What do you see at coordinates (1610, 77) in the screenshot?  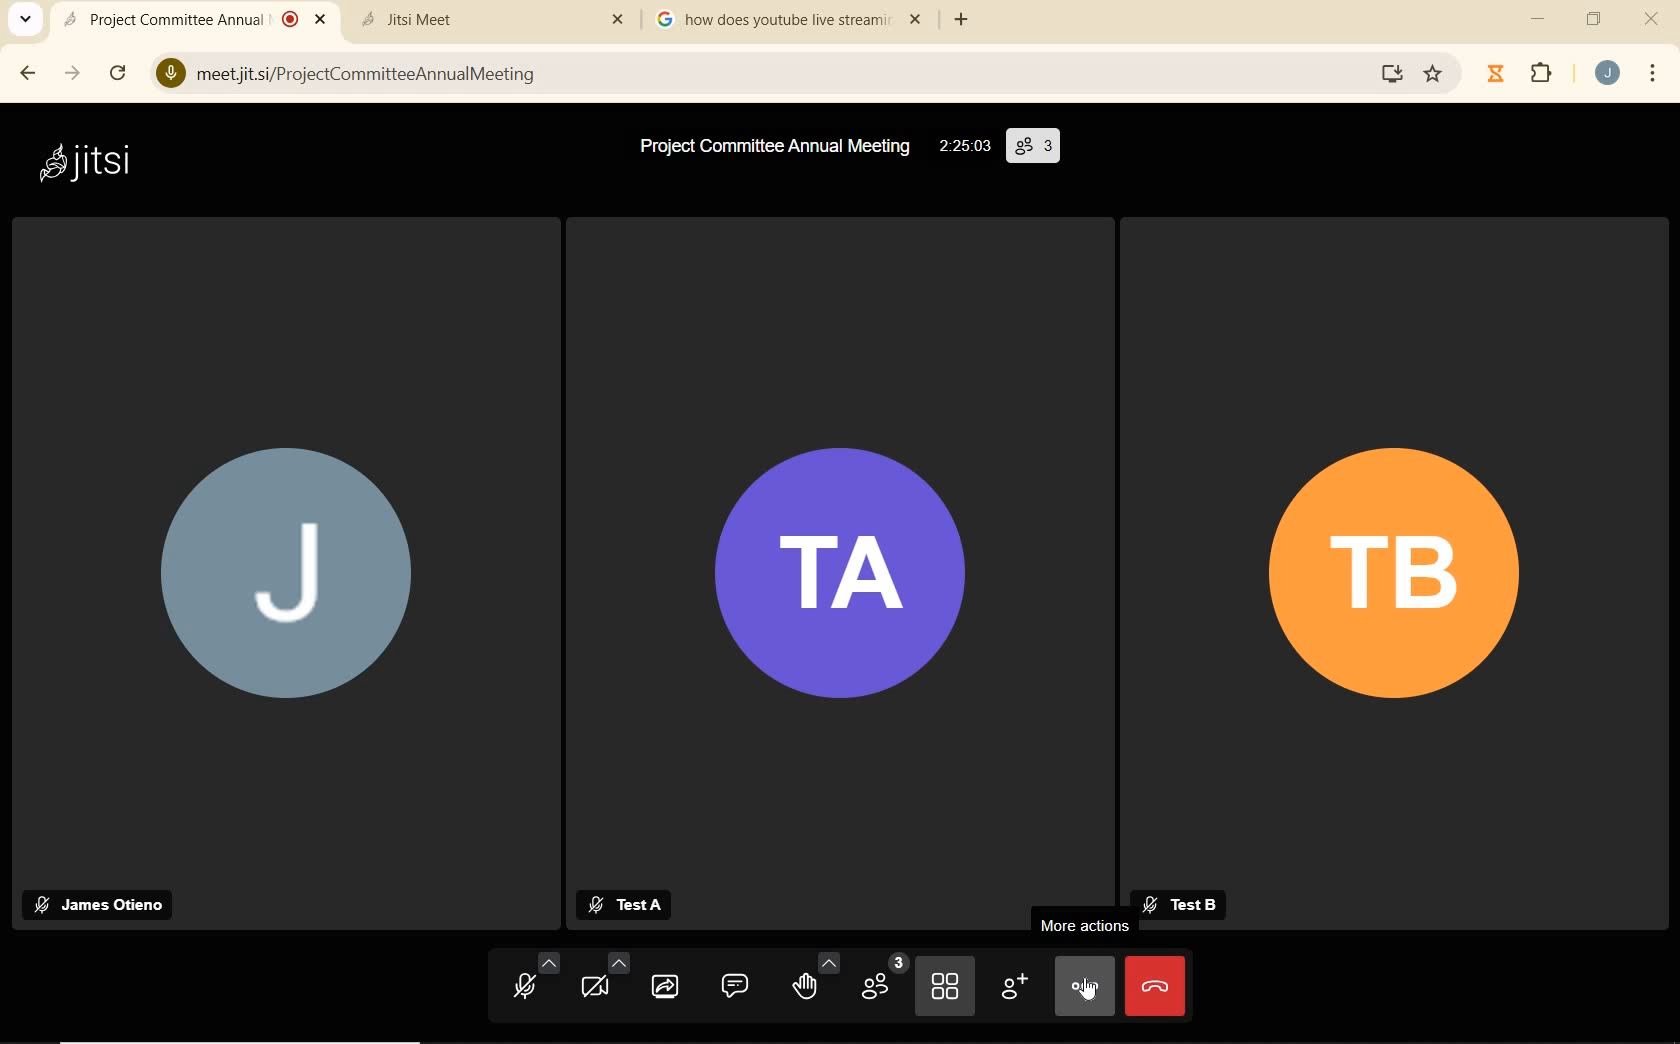 I see `account` at bounding box center [1610, 77].